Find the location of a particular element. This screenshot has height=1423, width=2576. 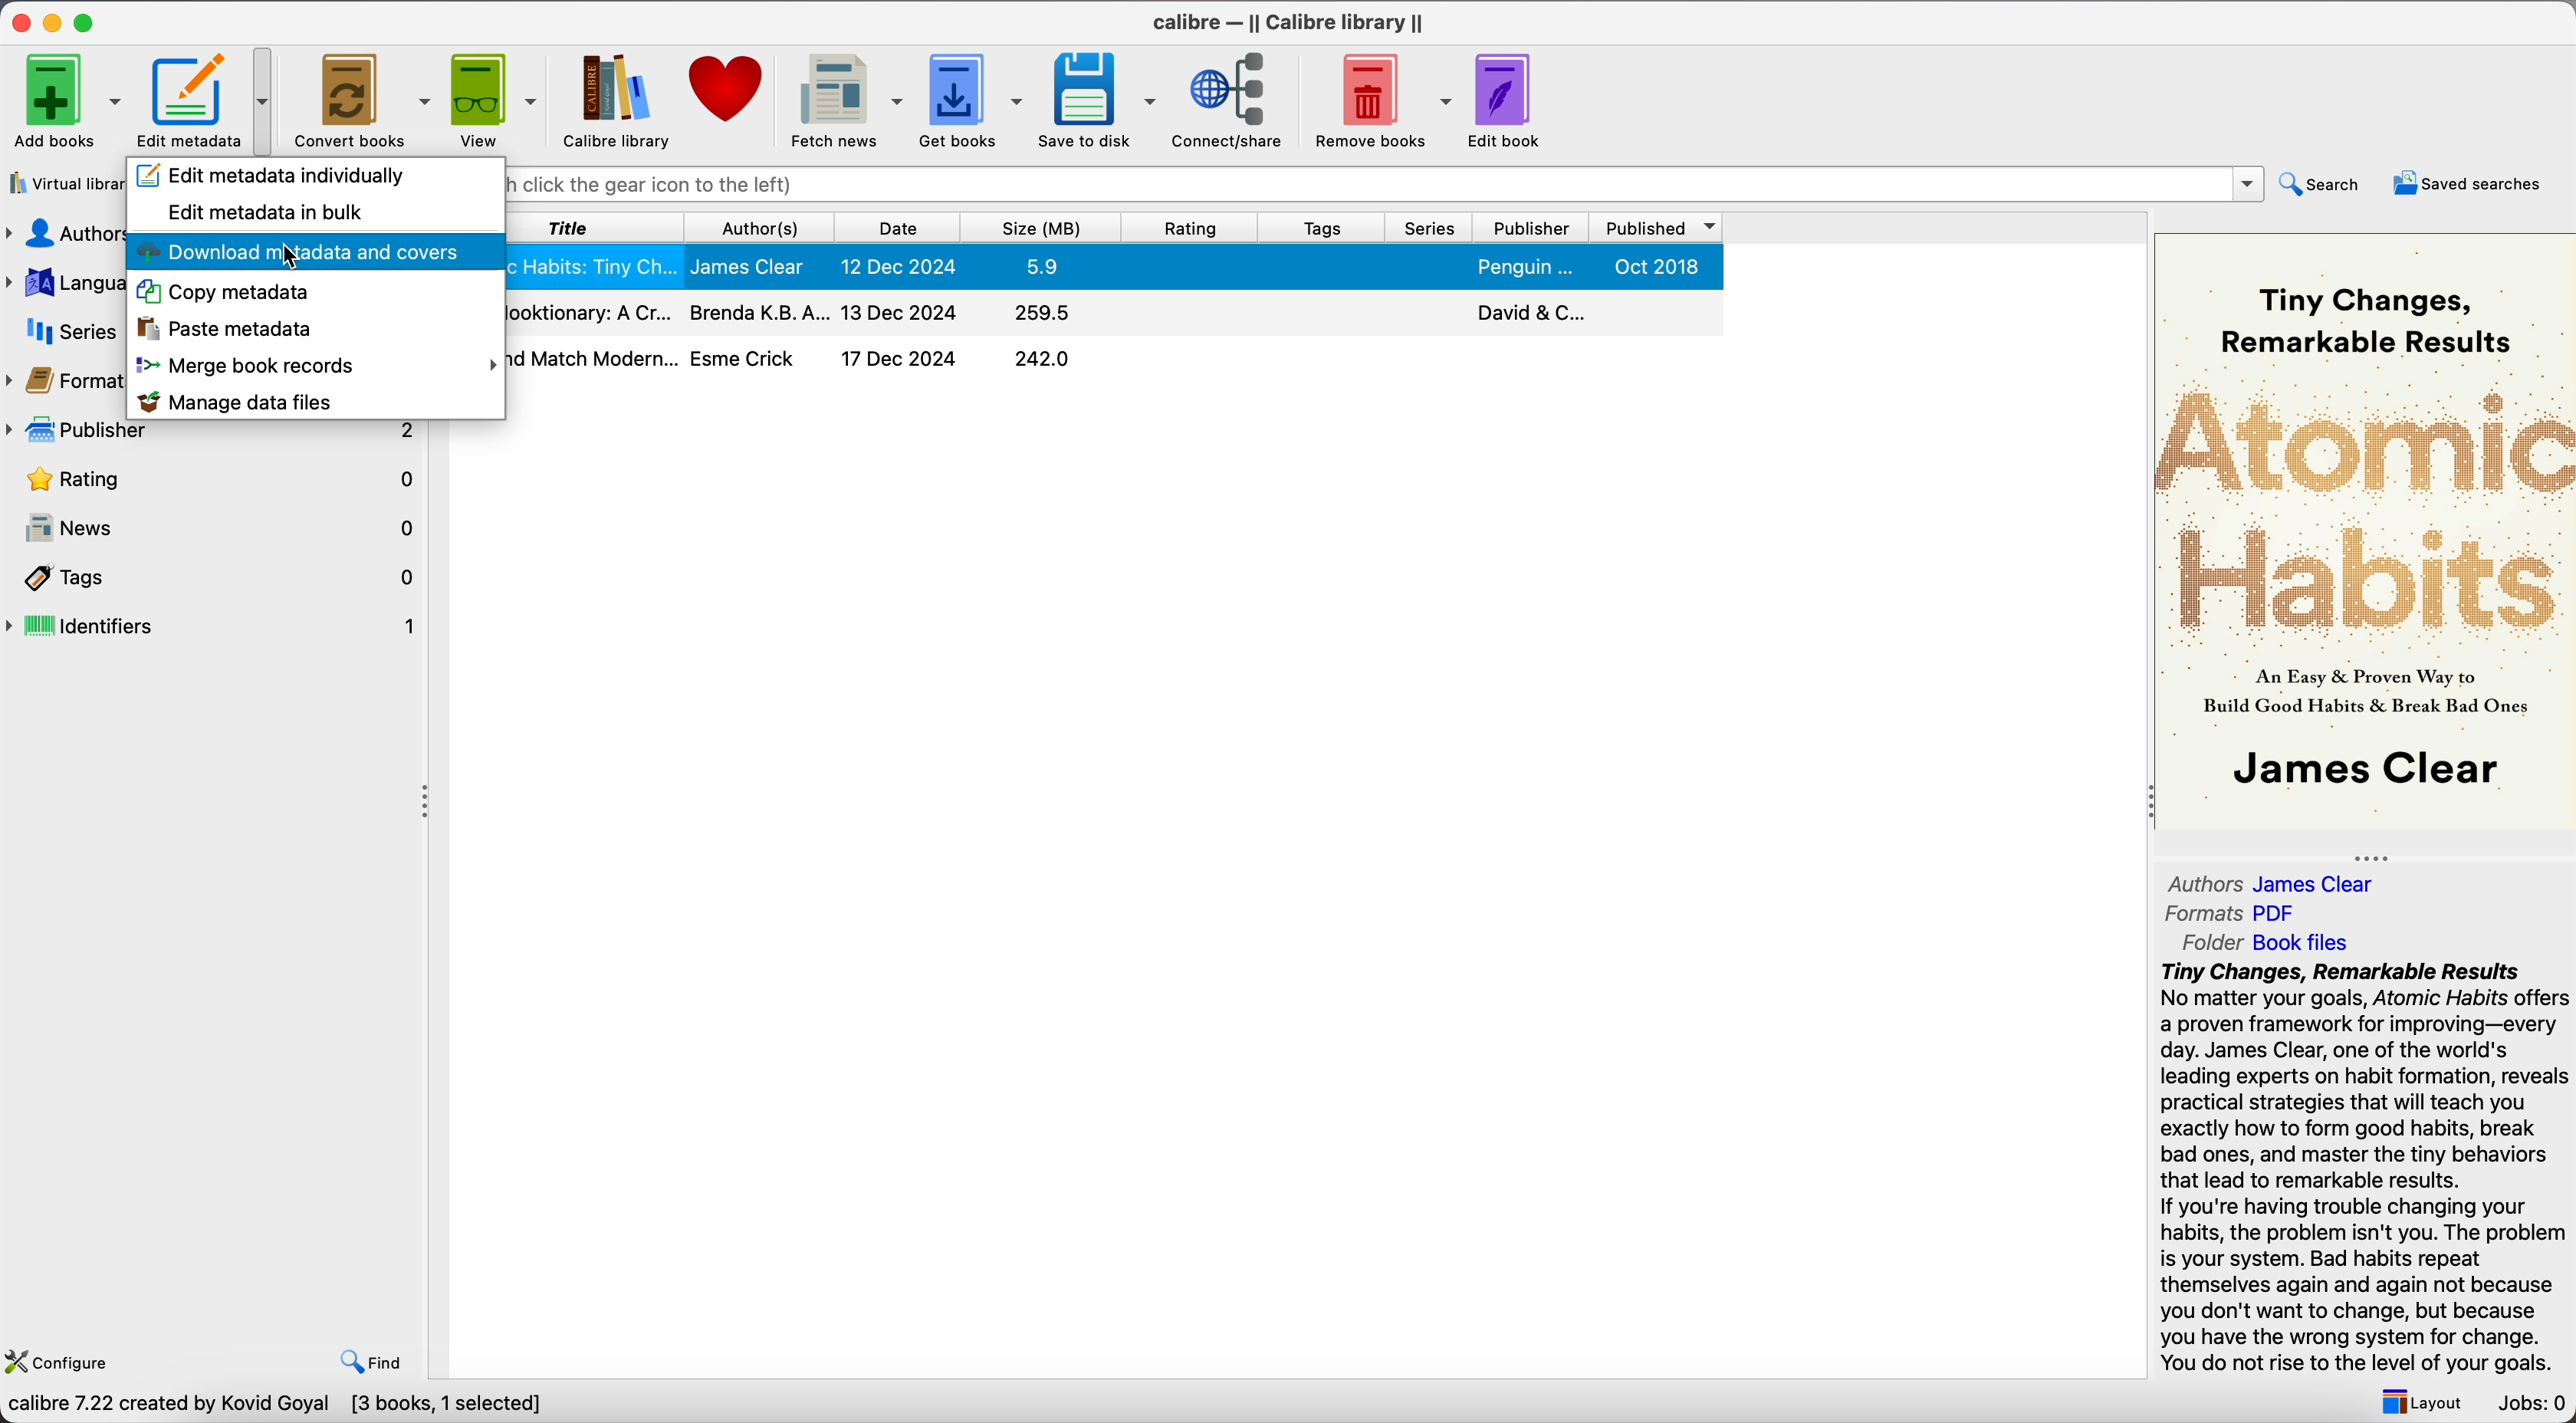

merge book records is located at coordinates (315, 367).